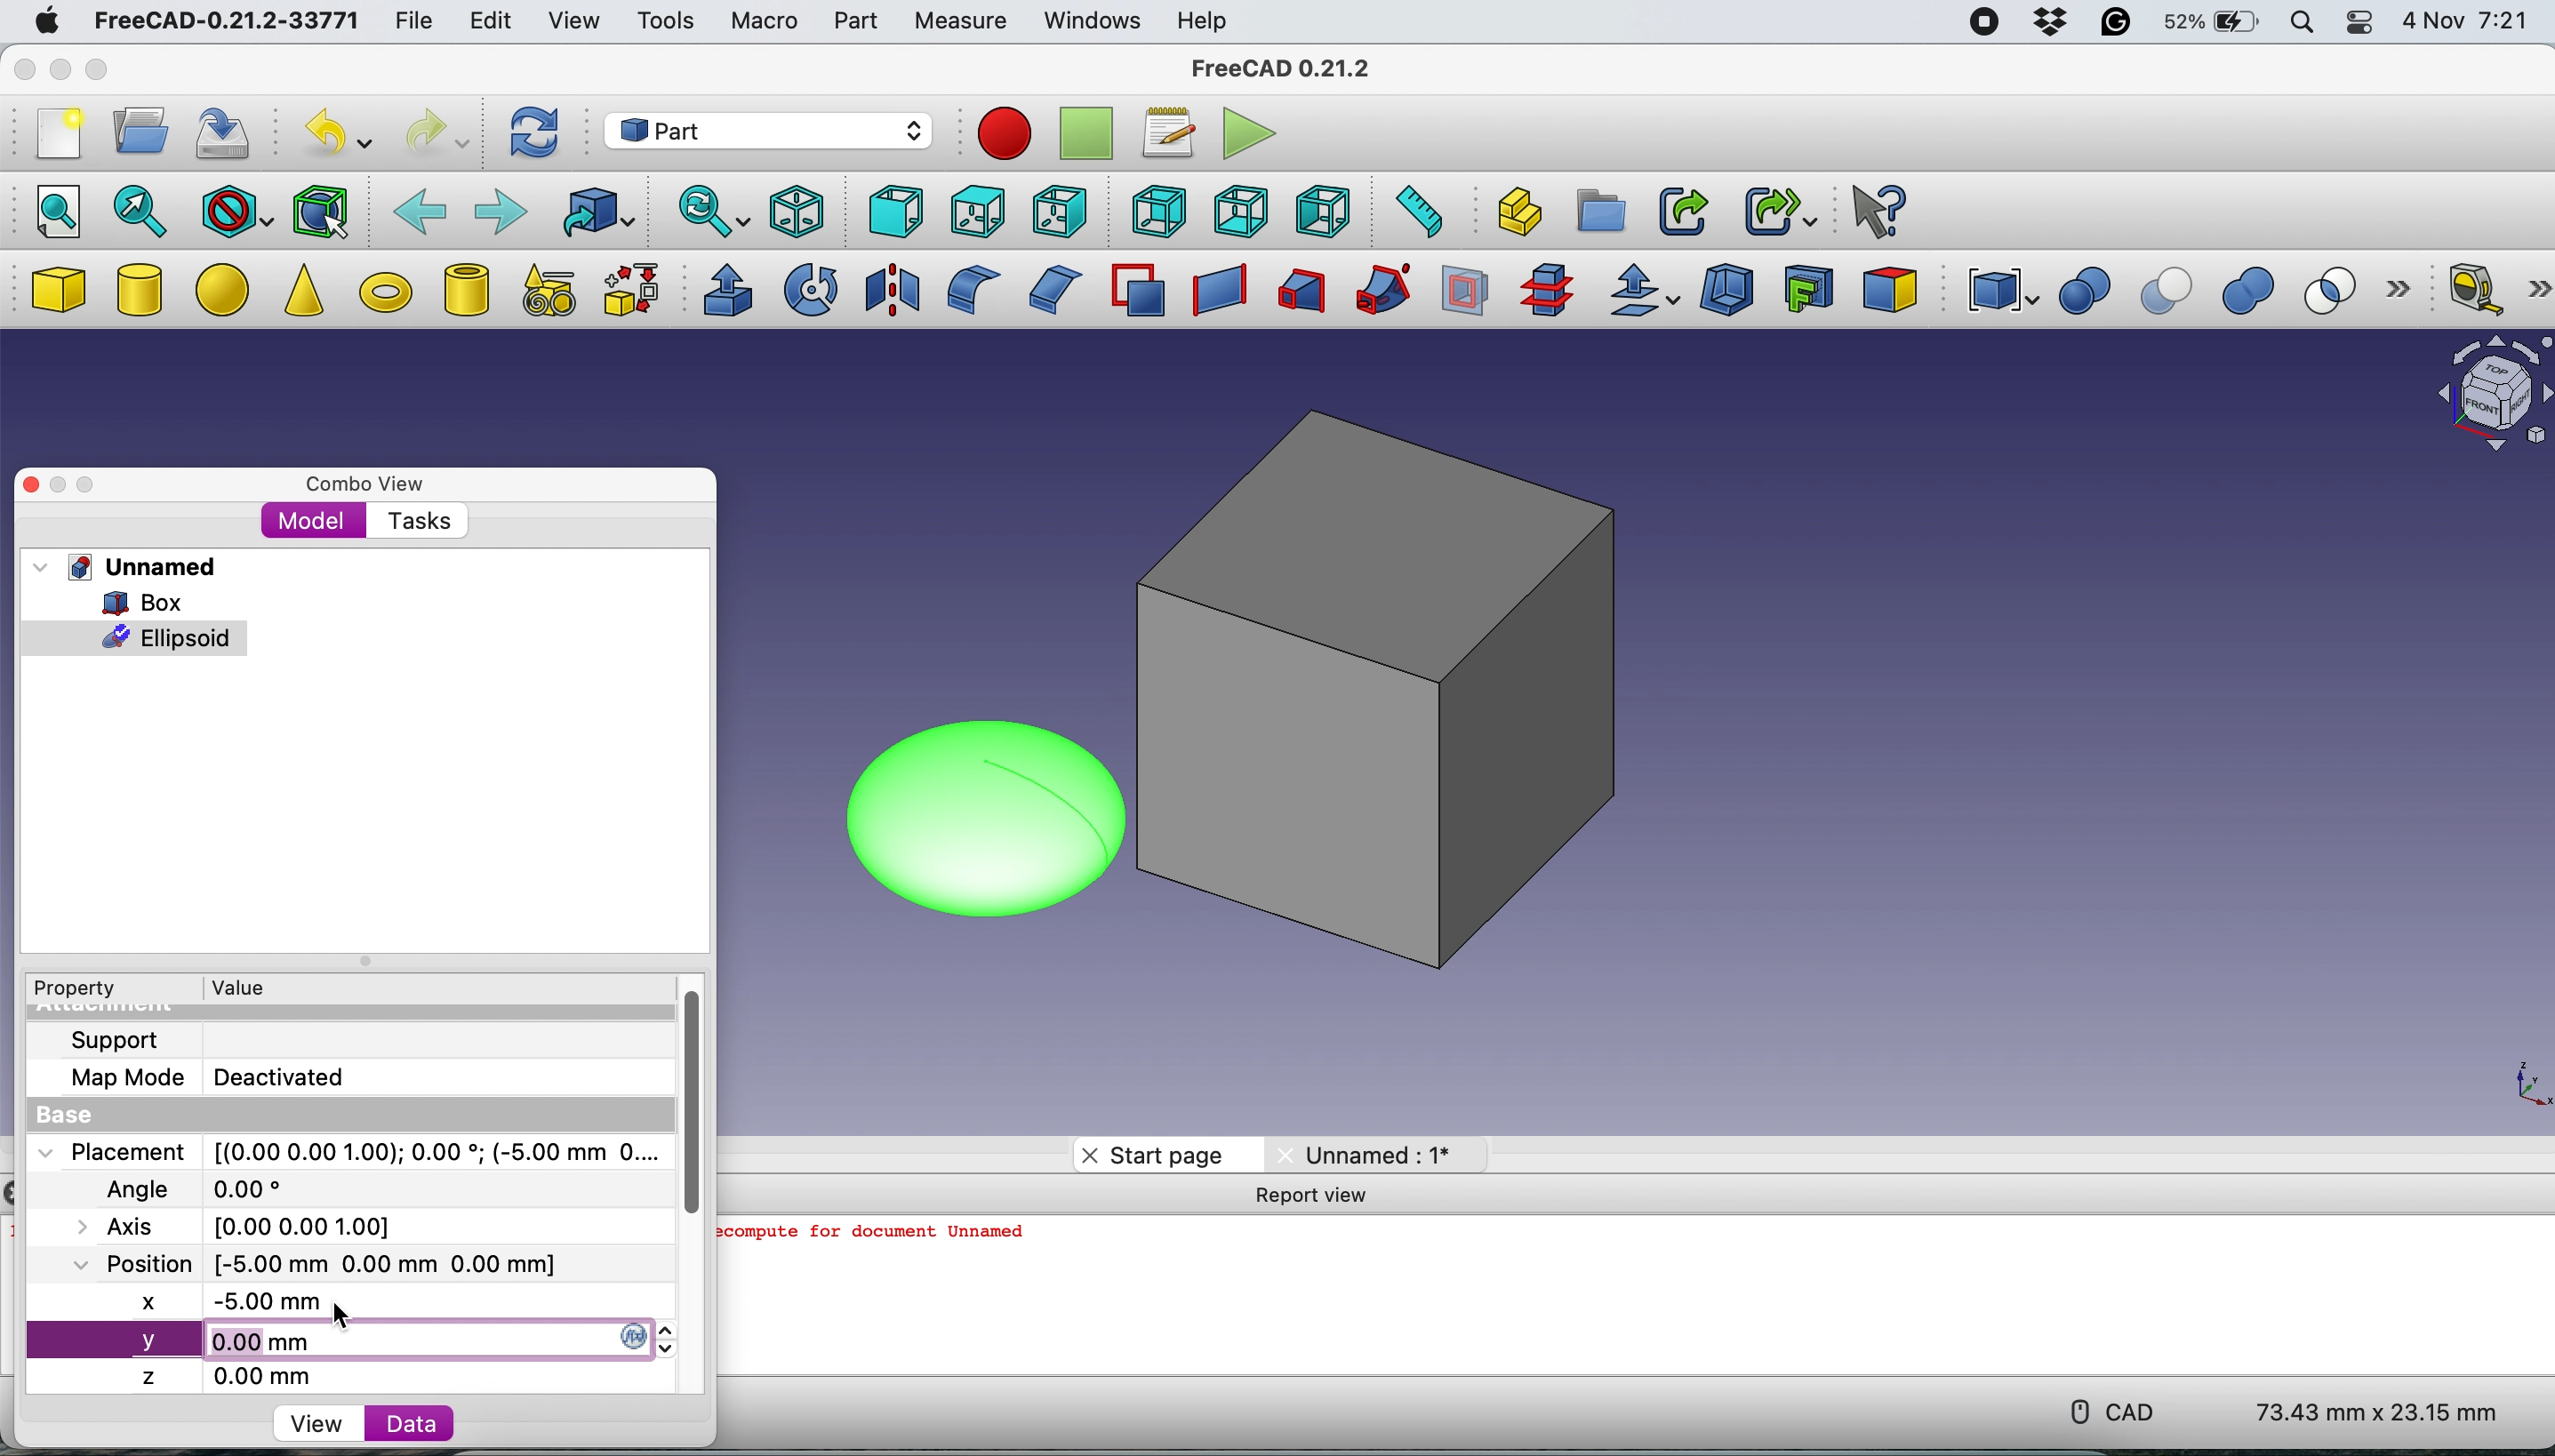 The image size is (2555, 1456). Describe the element at coordinates (420, 209) in the screenshot. I see `backward` at that location.